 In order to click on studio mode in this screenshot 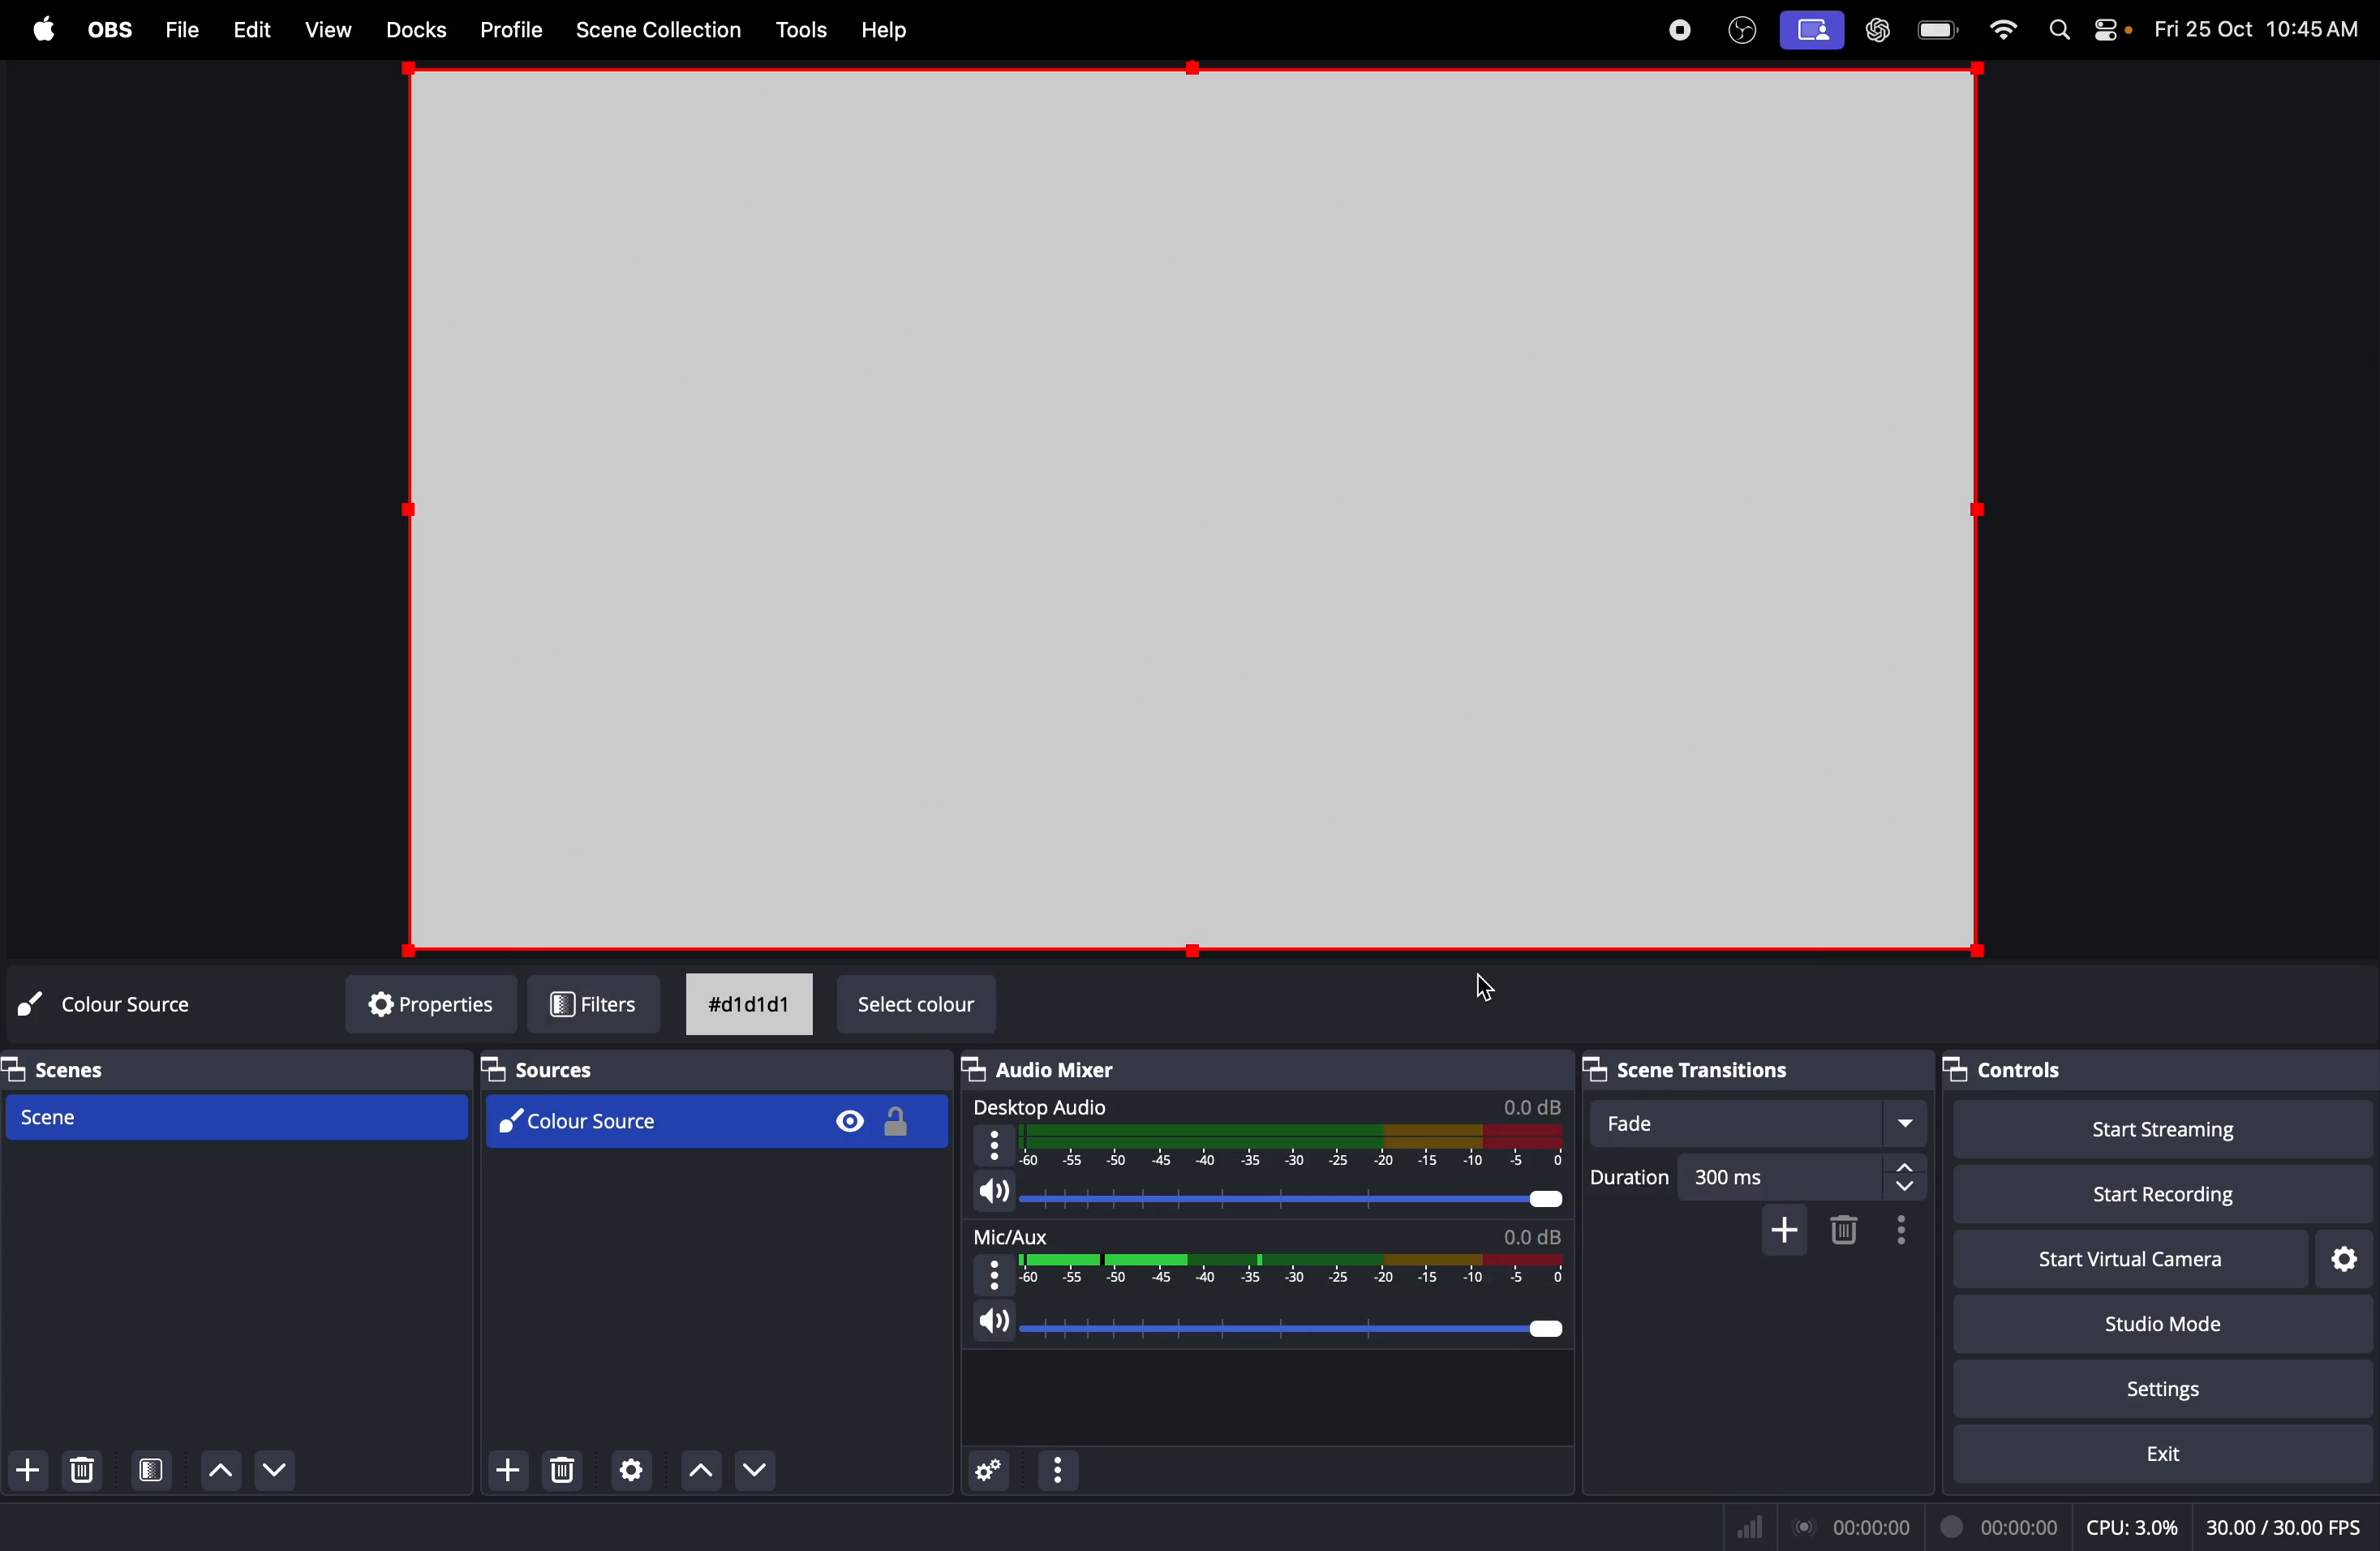, I will do `click(2156, 1321)`.